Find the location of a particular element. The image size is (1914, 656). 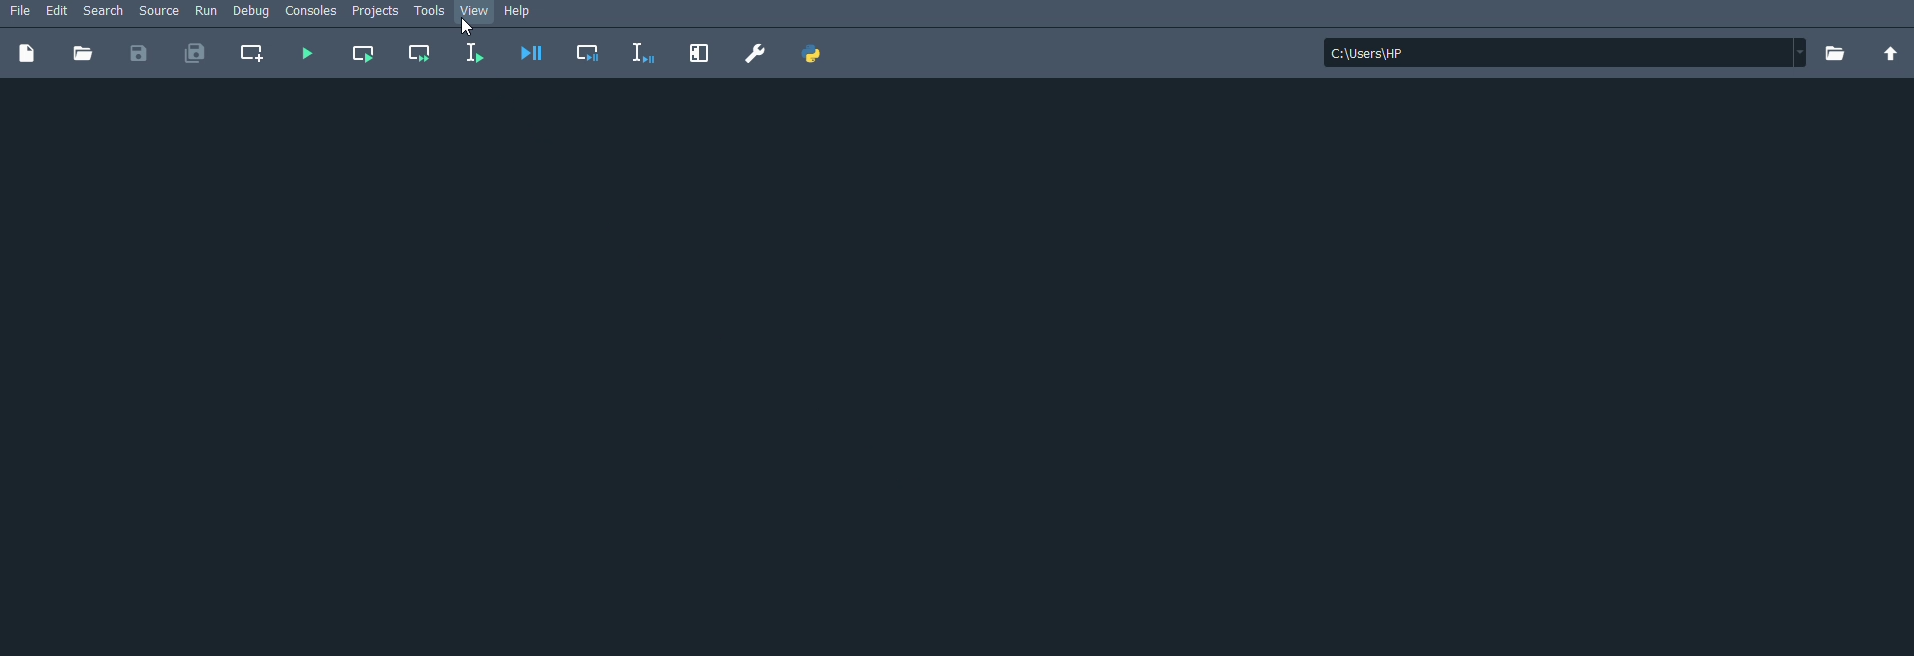

Open file is located at coordinates (83, 52).